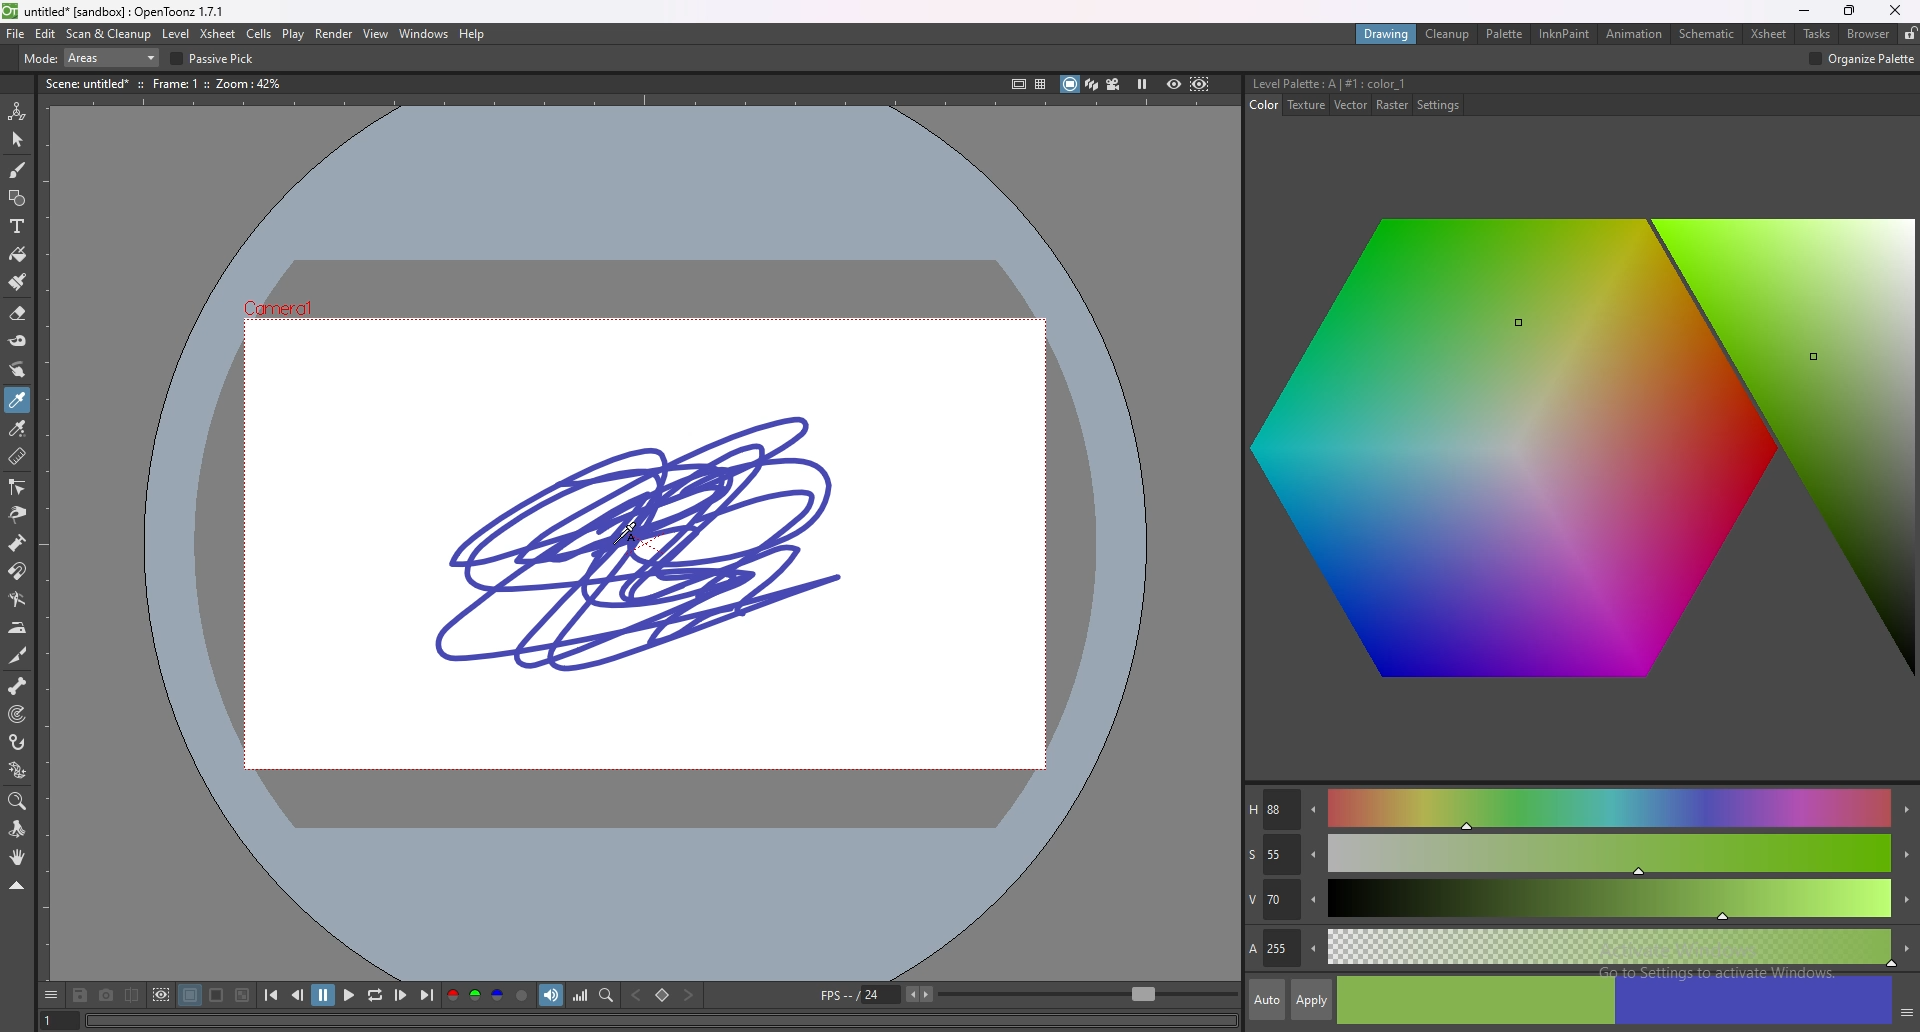 The height and width of the screenshot is (1032, 1920). I want to click on pinch tool, so click(18, 513).